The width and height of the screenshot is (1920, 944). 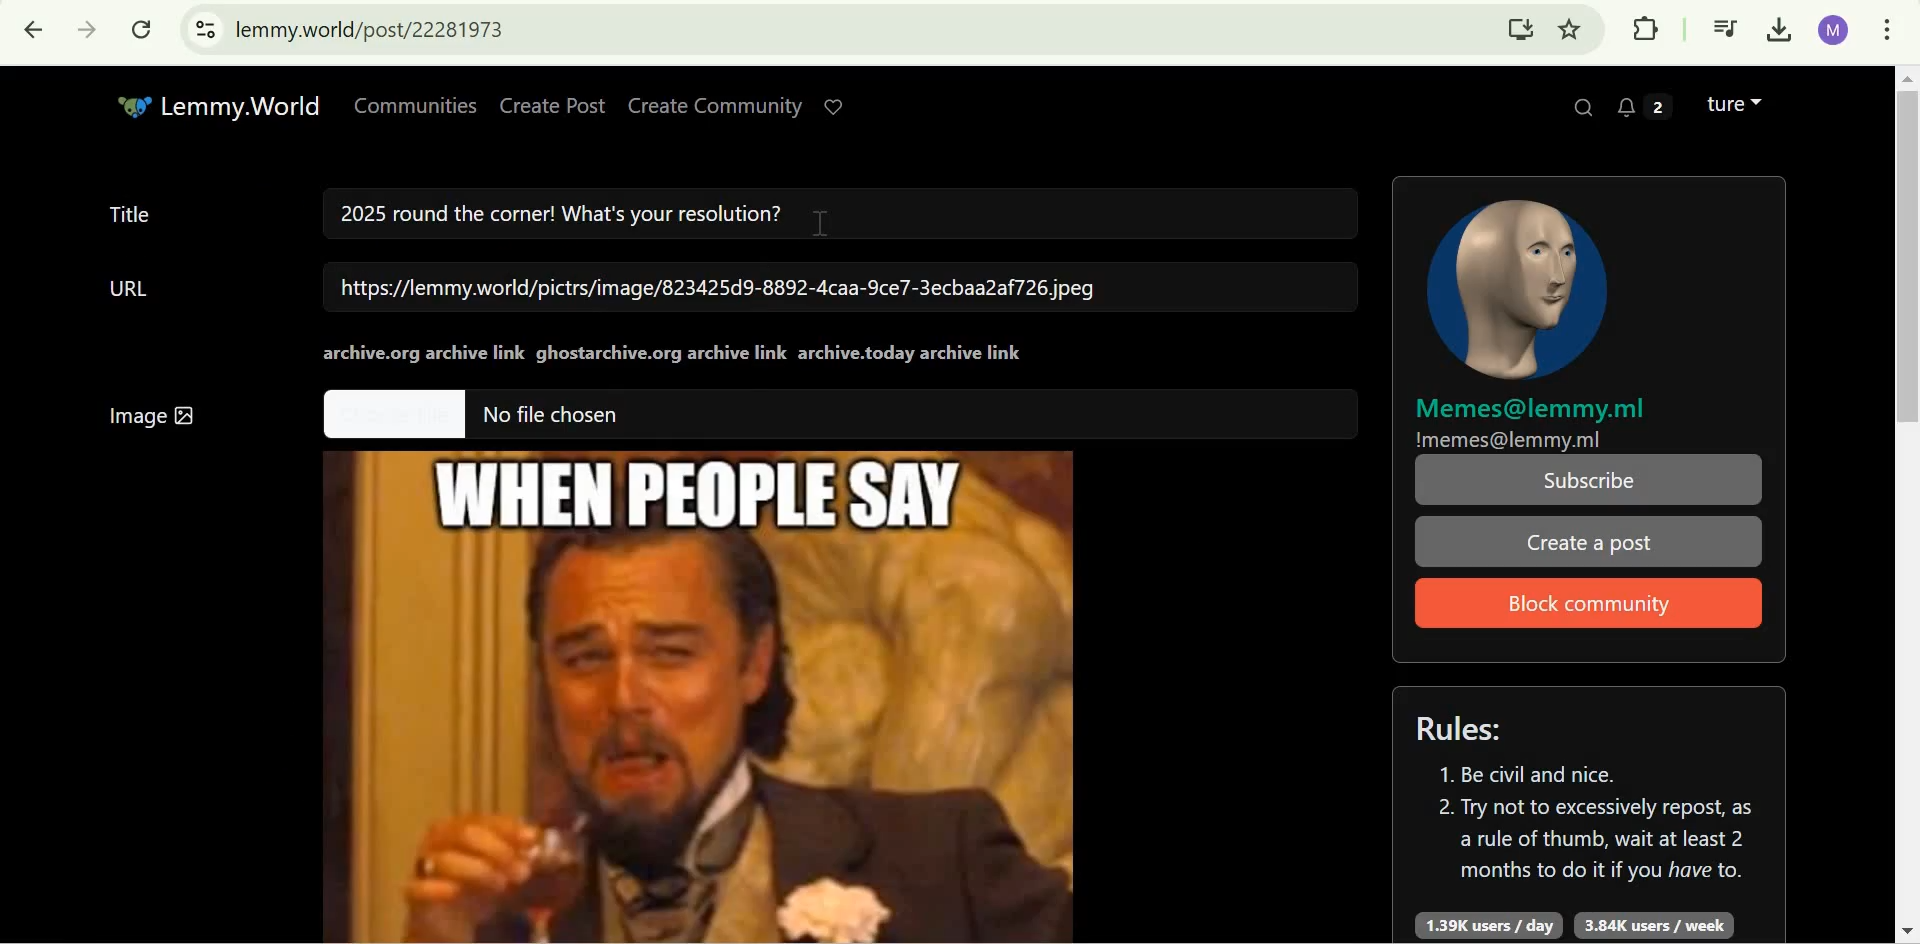 I want to click on No file chosen, so click(x=555, y=415).